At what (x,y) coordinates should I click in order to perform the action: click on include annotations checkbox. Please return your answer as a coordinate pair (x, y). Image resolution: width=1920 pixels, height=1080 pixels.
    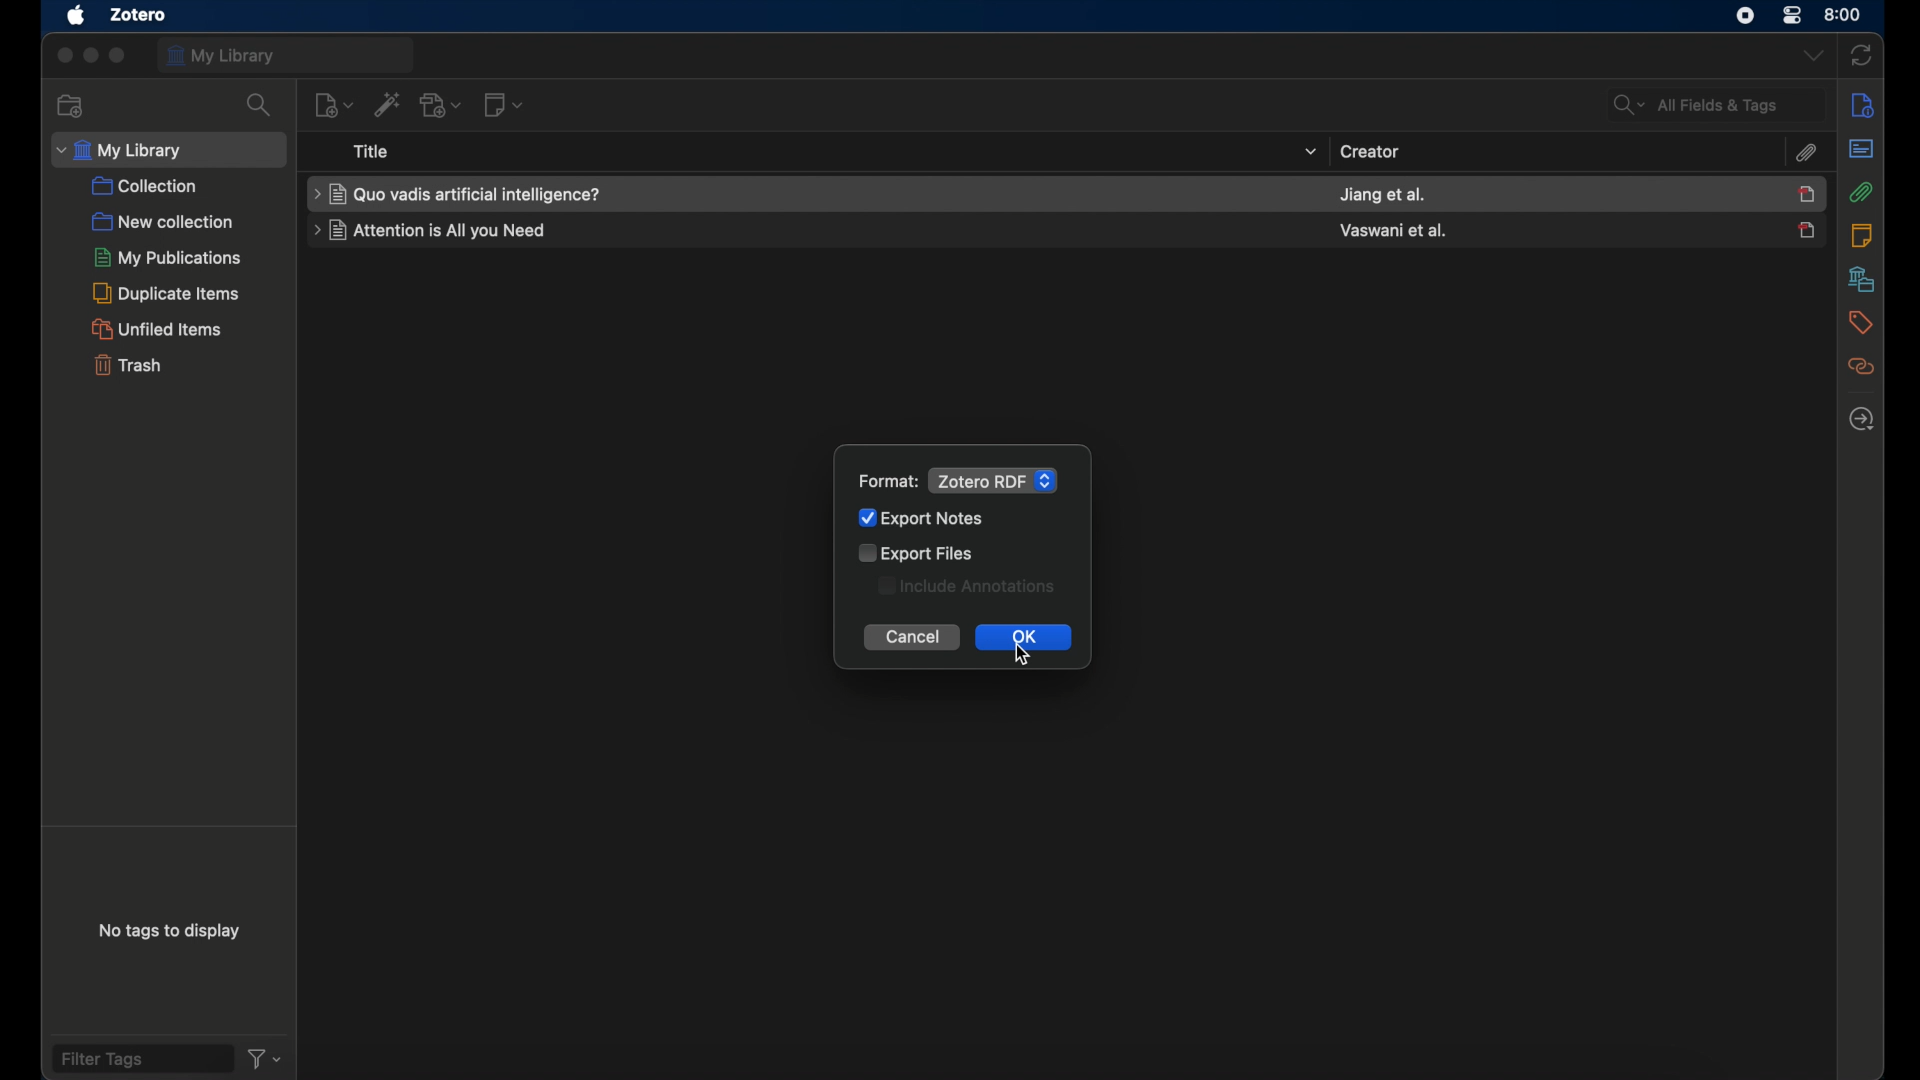
    Looking at the image, I should click on (968, 586).